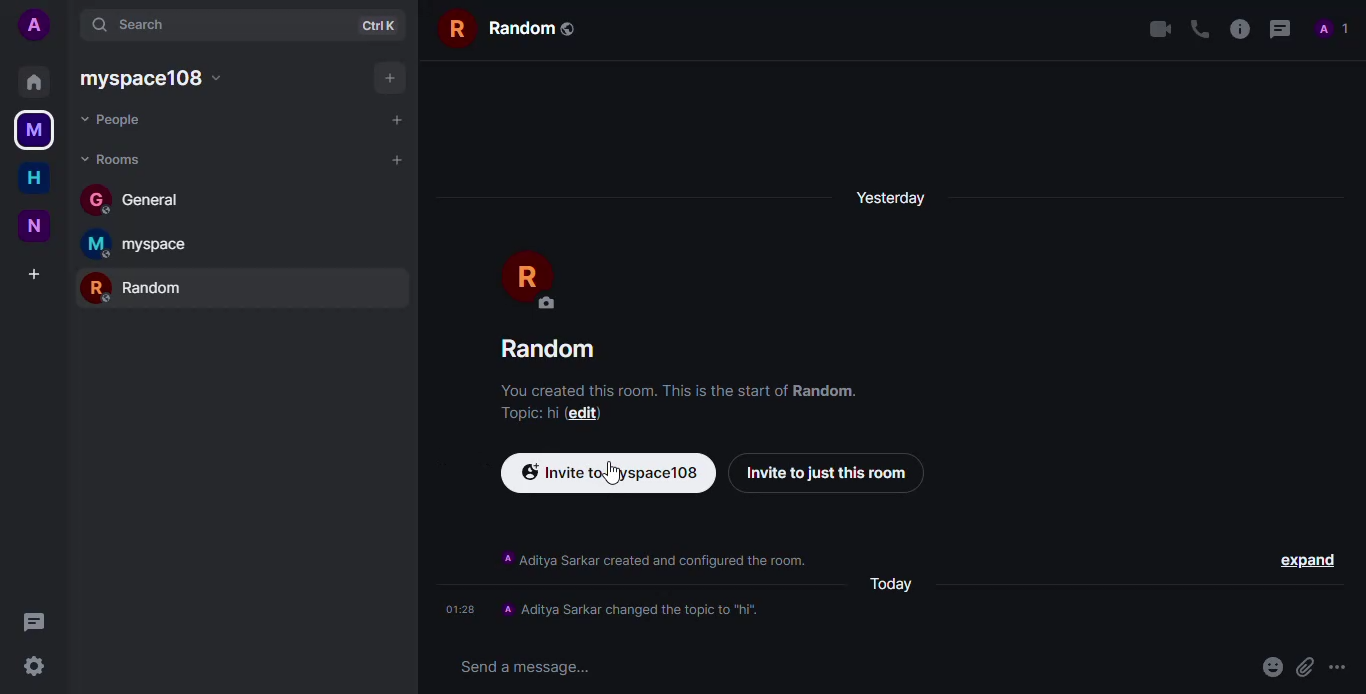  Describe the element at coordinates (555, 411) in the screenshot. I see `` at that location.